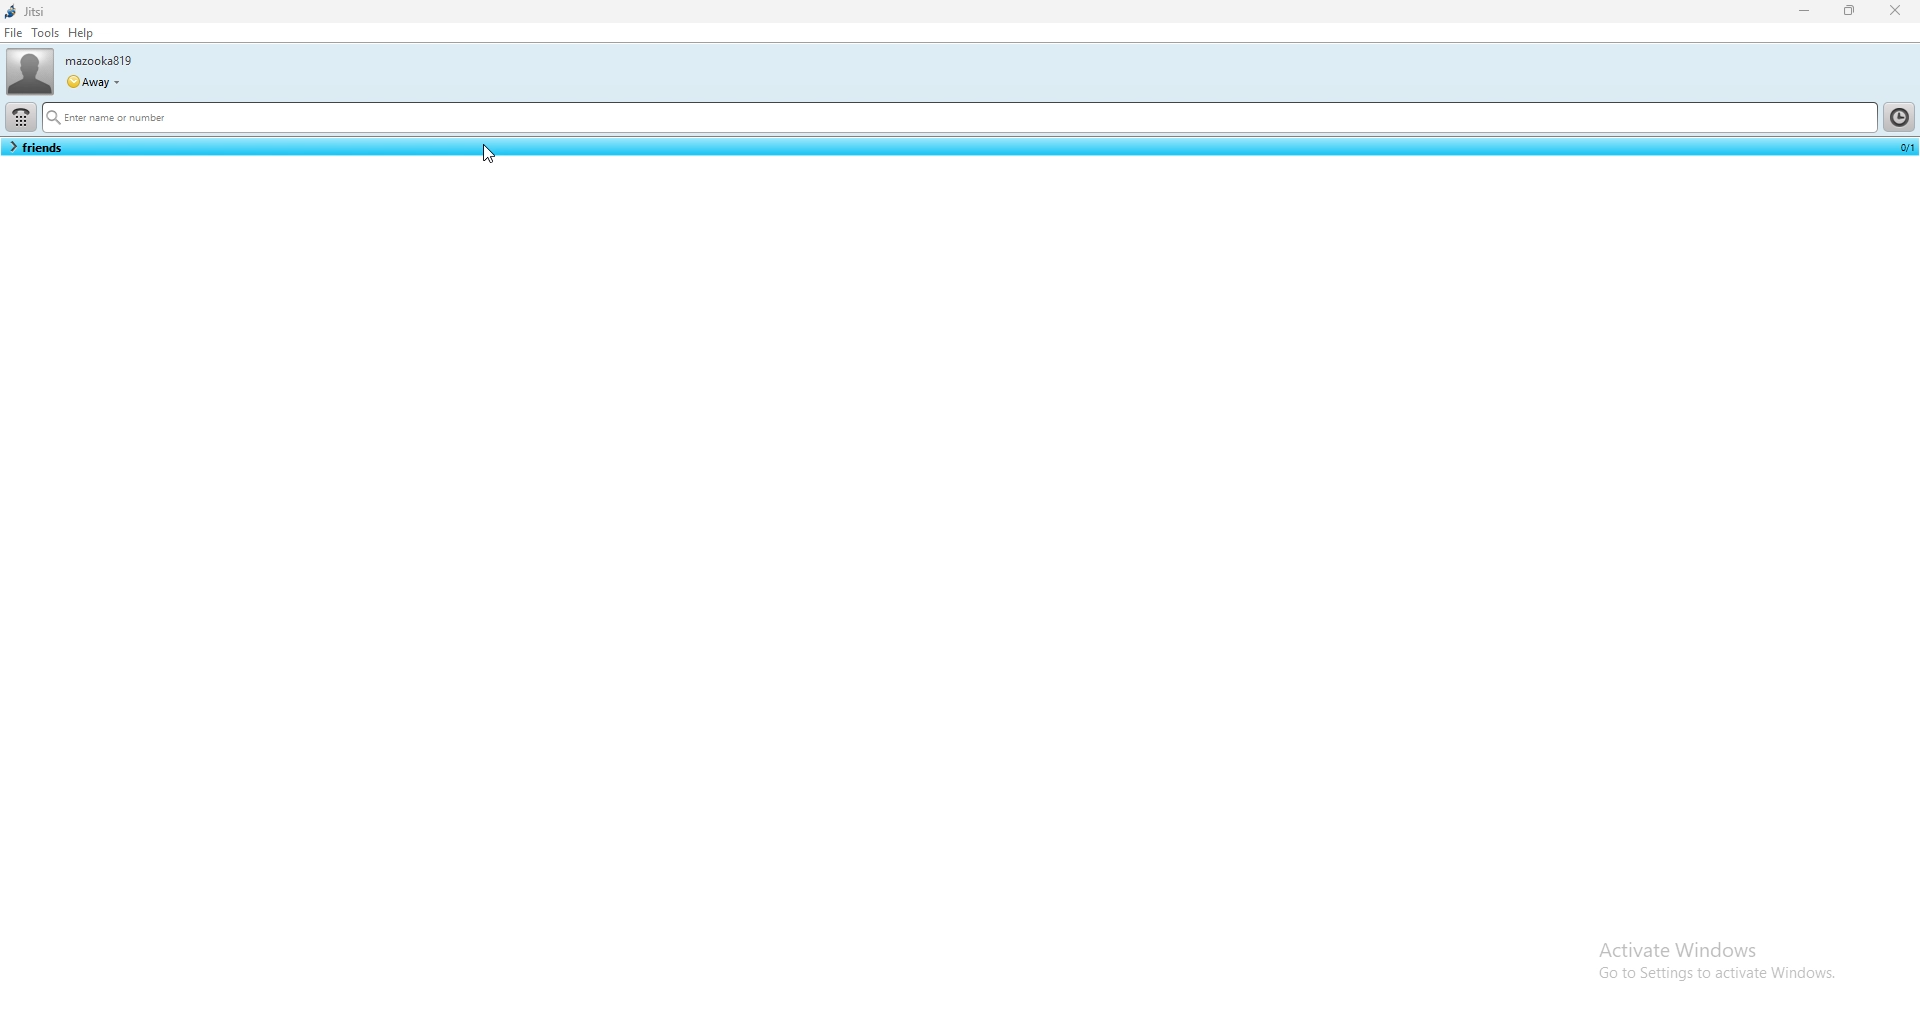 This screenshot has width=1920, height=1032. What do you see at coordinates (1848, 11) in the screenshot?
I see `resize` at bounding box center [1848, 11].